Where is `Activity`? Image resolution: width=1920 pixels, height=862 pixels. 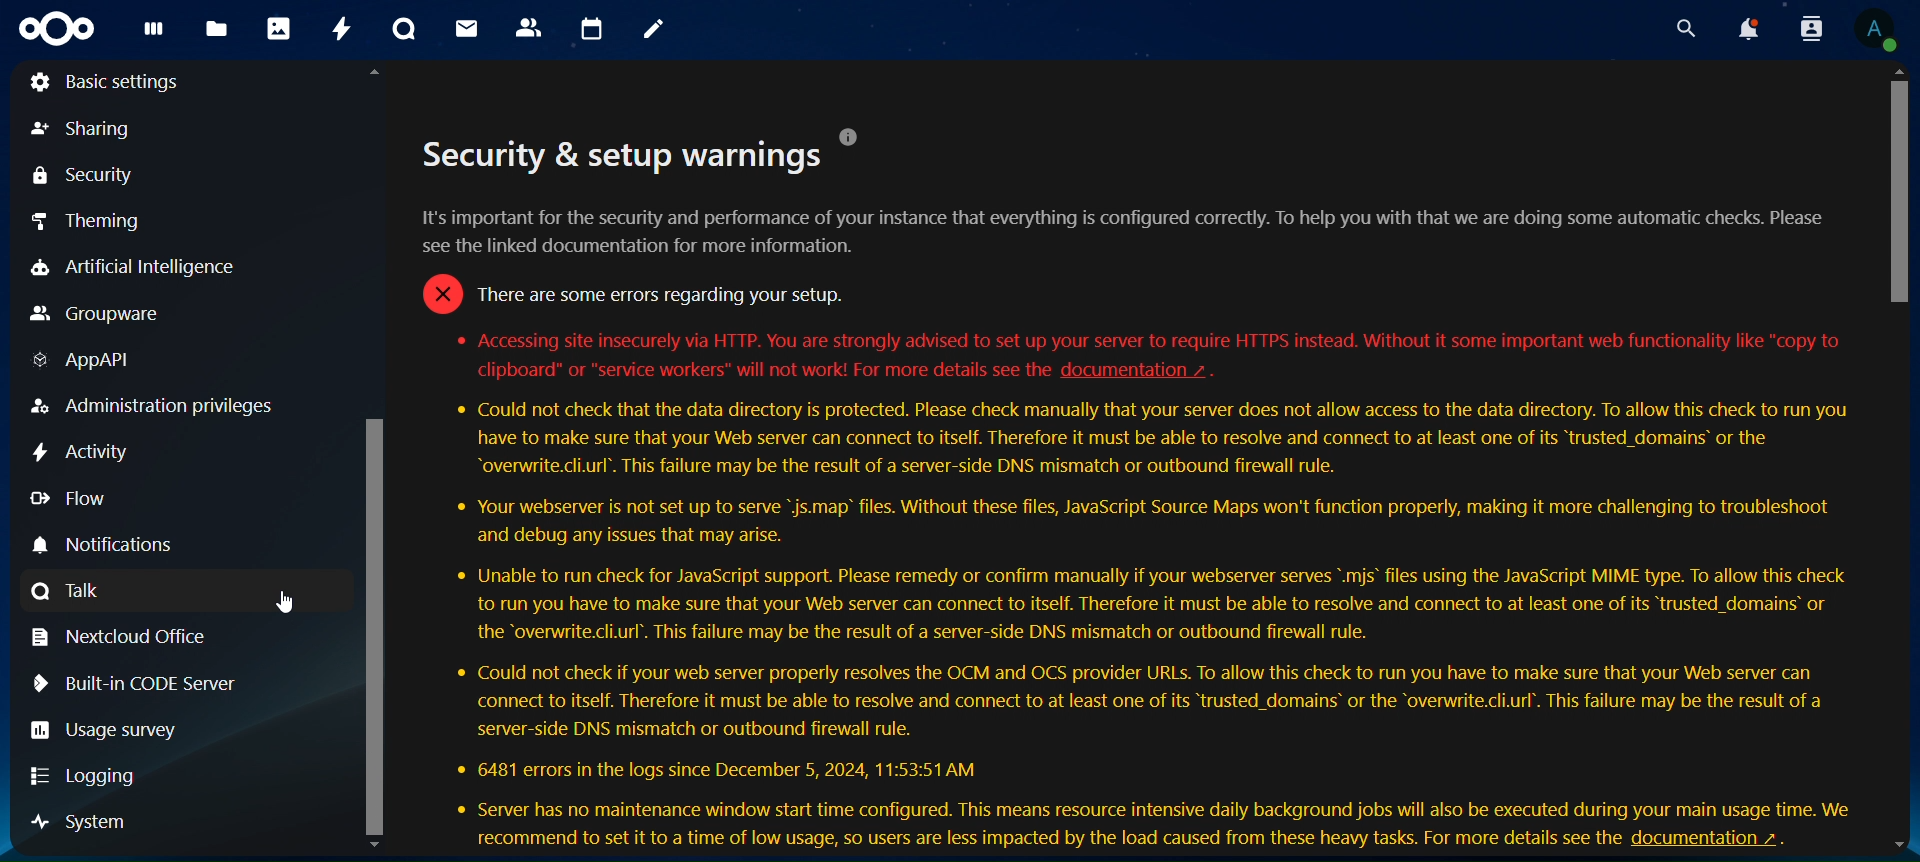
Activity is located at coordinates (86, 457).